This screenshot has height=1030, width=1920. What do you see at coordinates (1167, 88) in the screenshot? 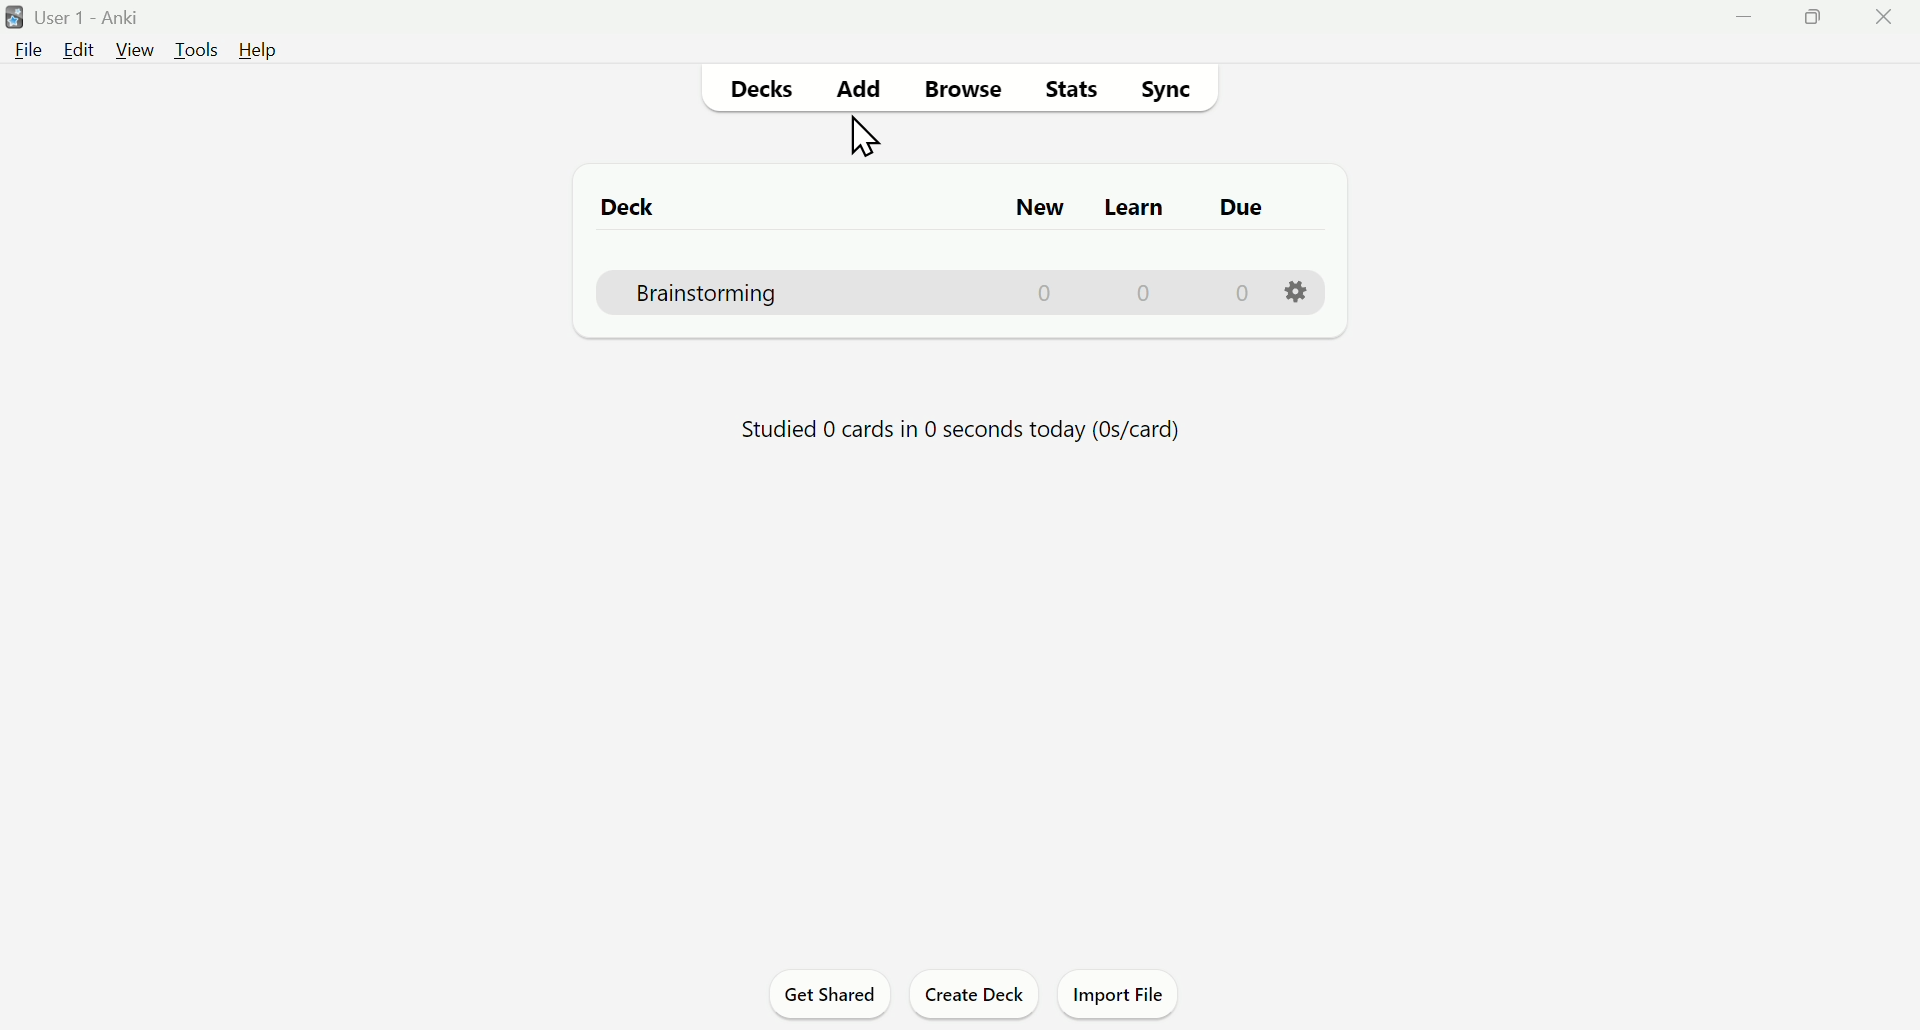
I see `Sync` at bounding box center [1167, 88].